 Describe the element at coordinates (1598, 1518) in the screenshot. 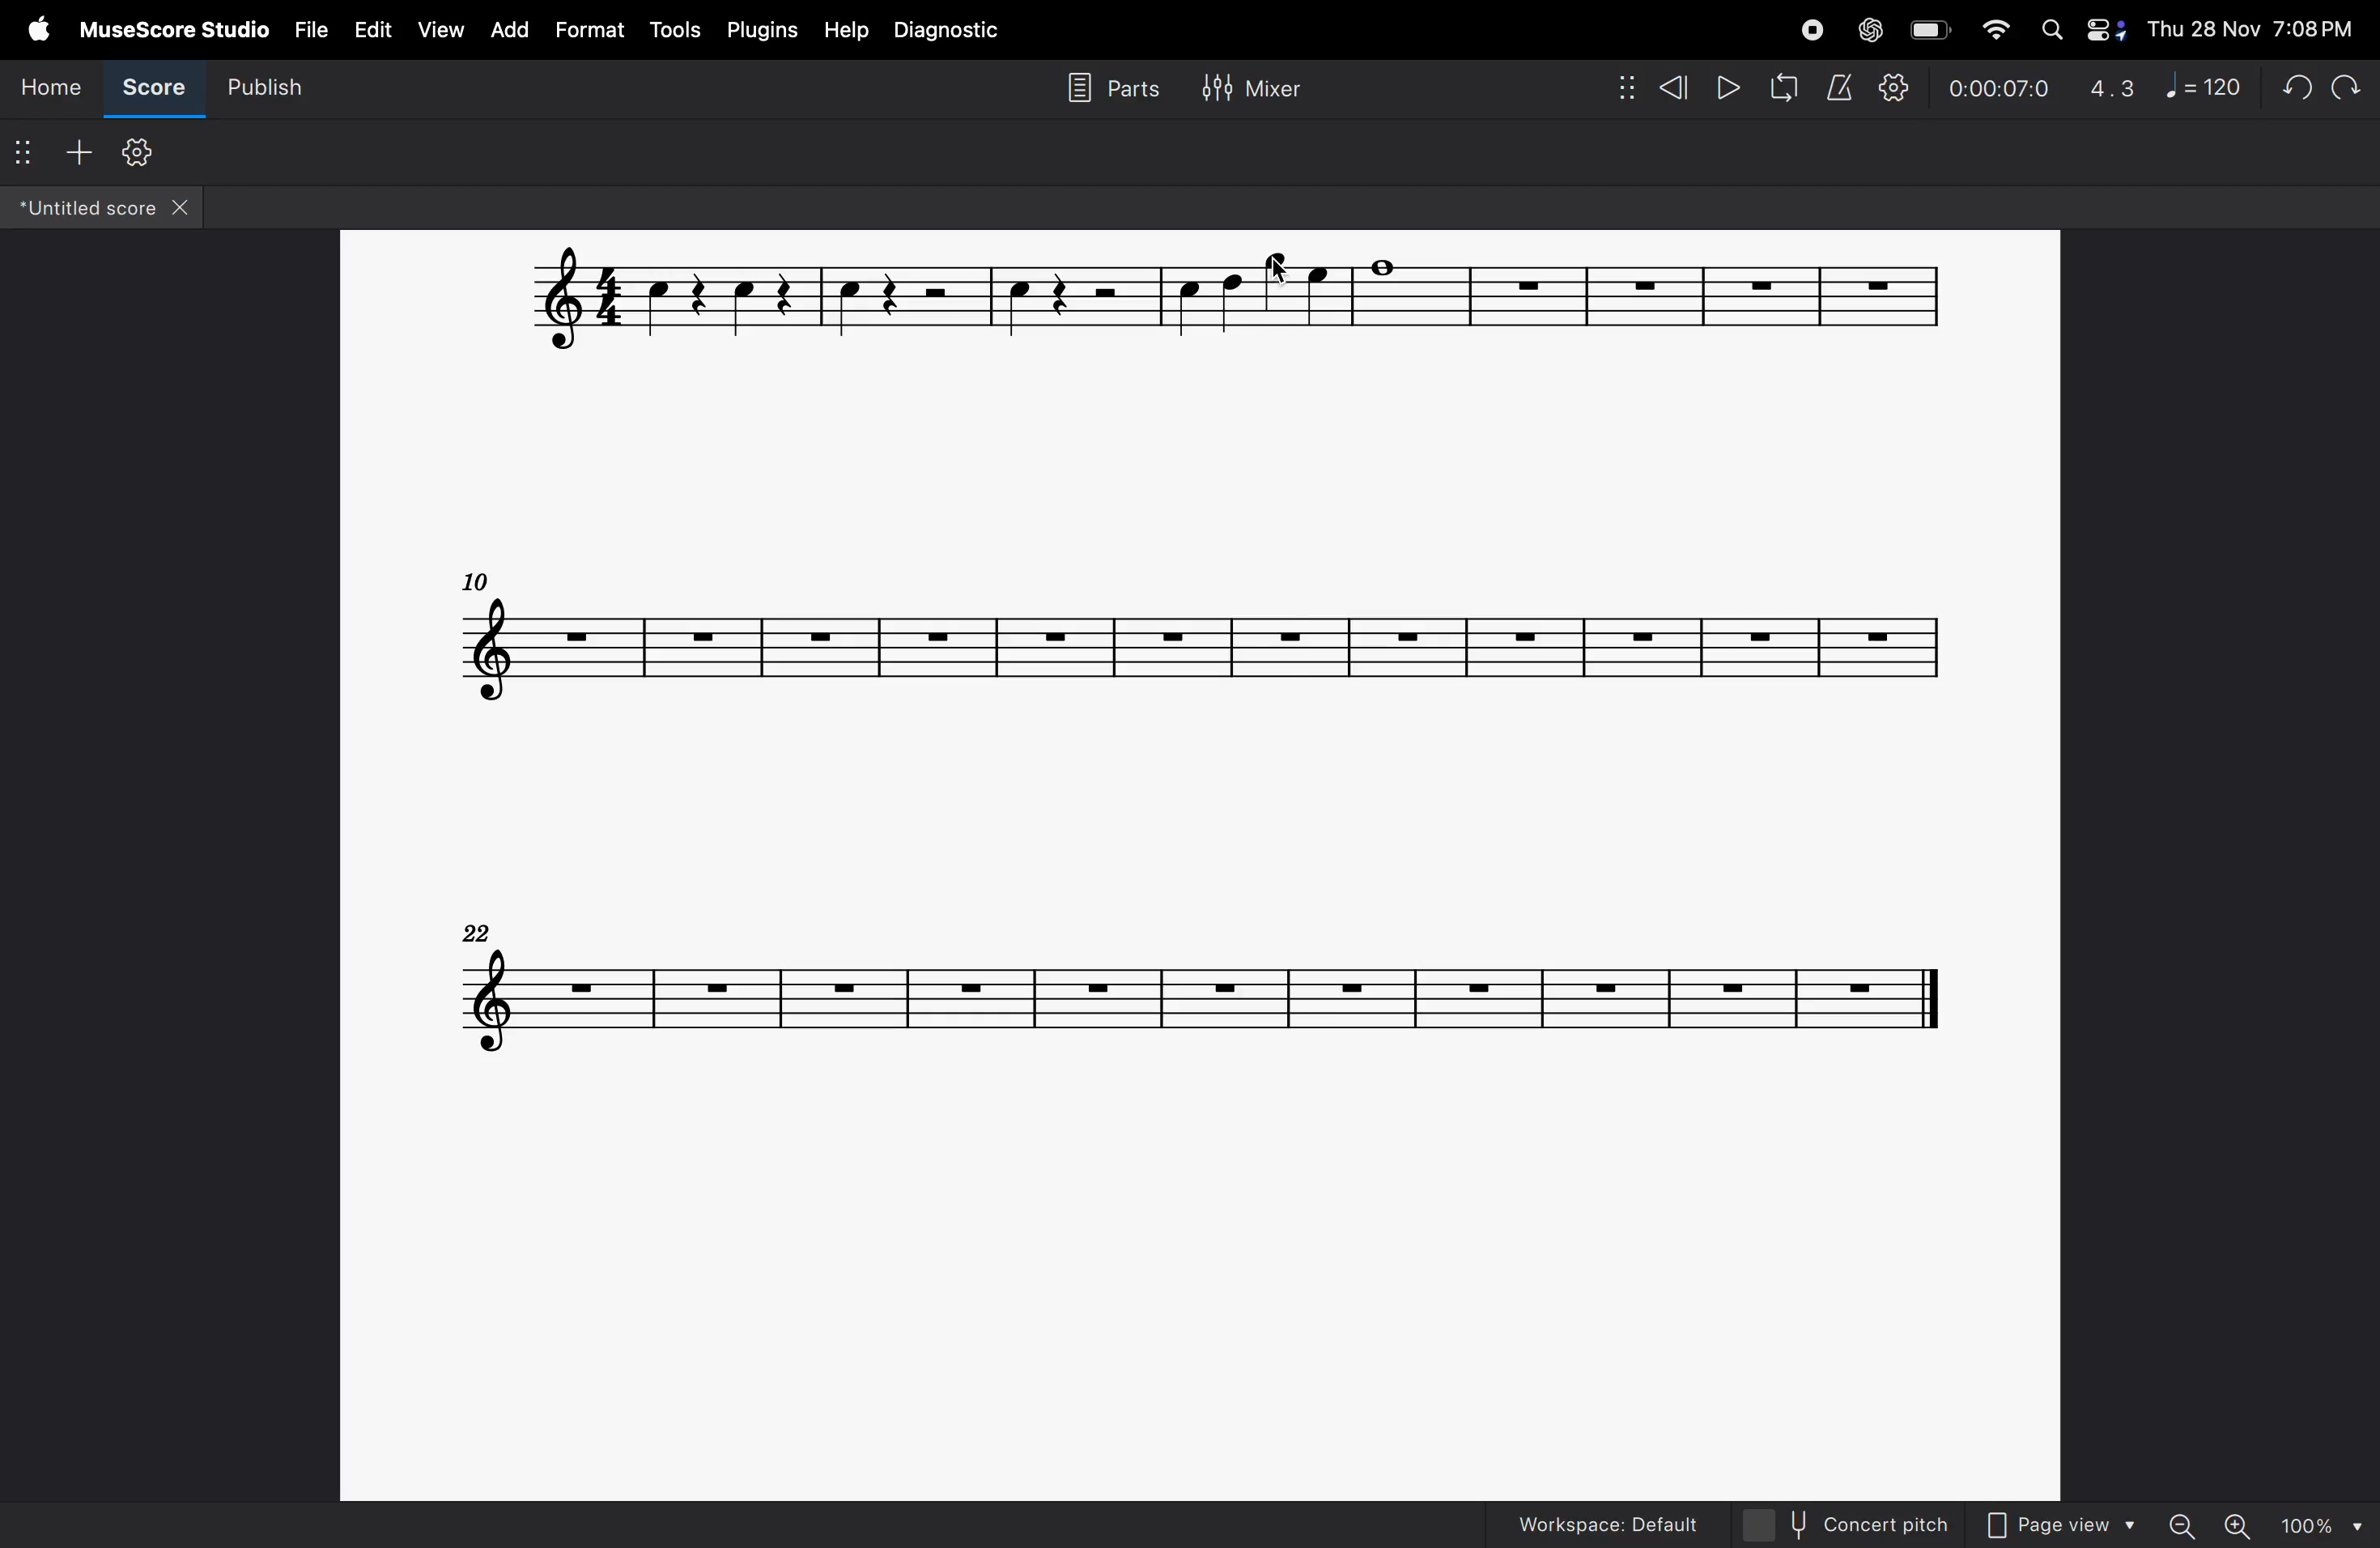

I see `workspaces default` at that location.